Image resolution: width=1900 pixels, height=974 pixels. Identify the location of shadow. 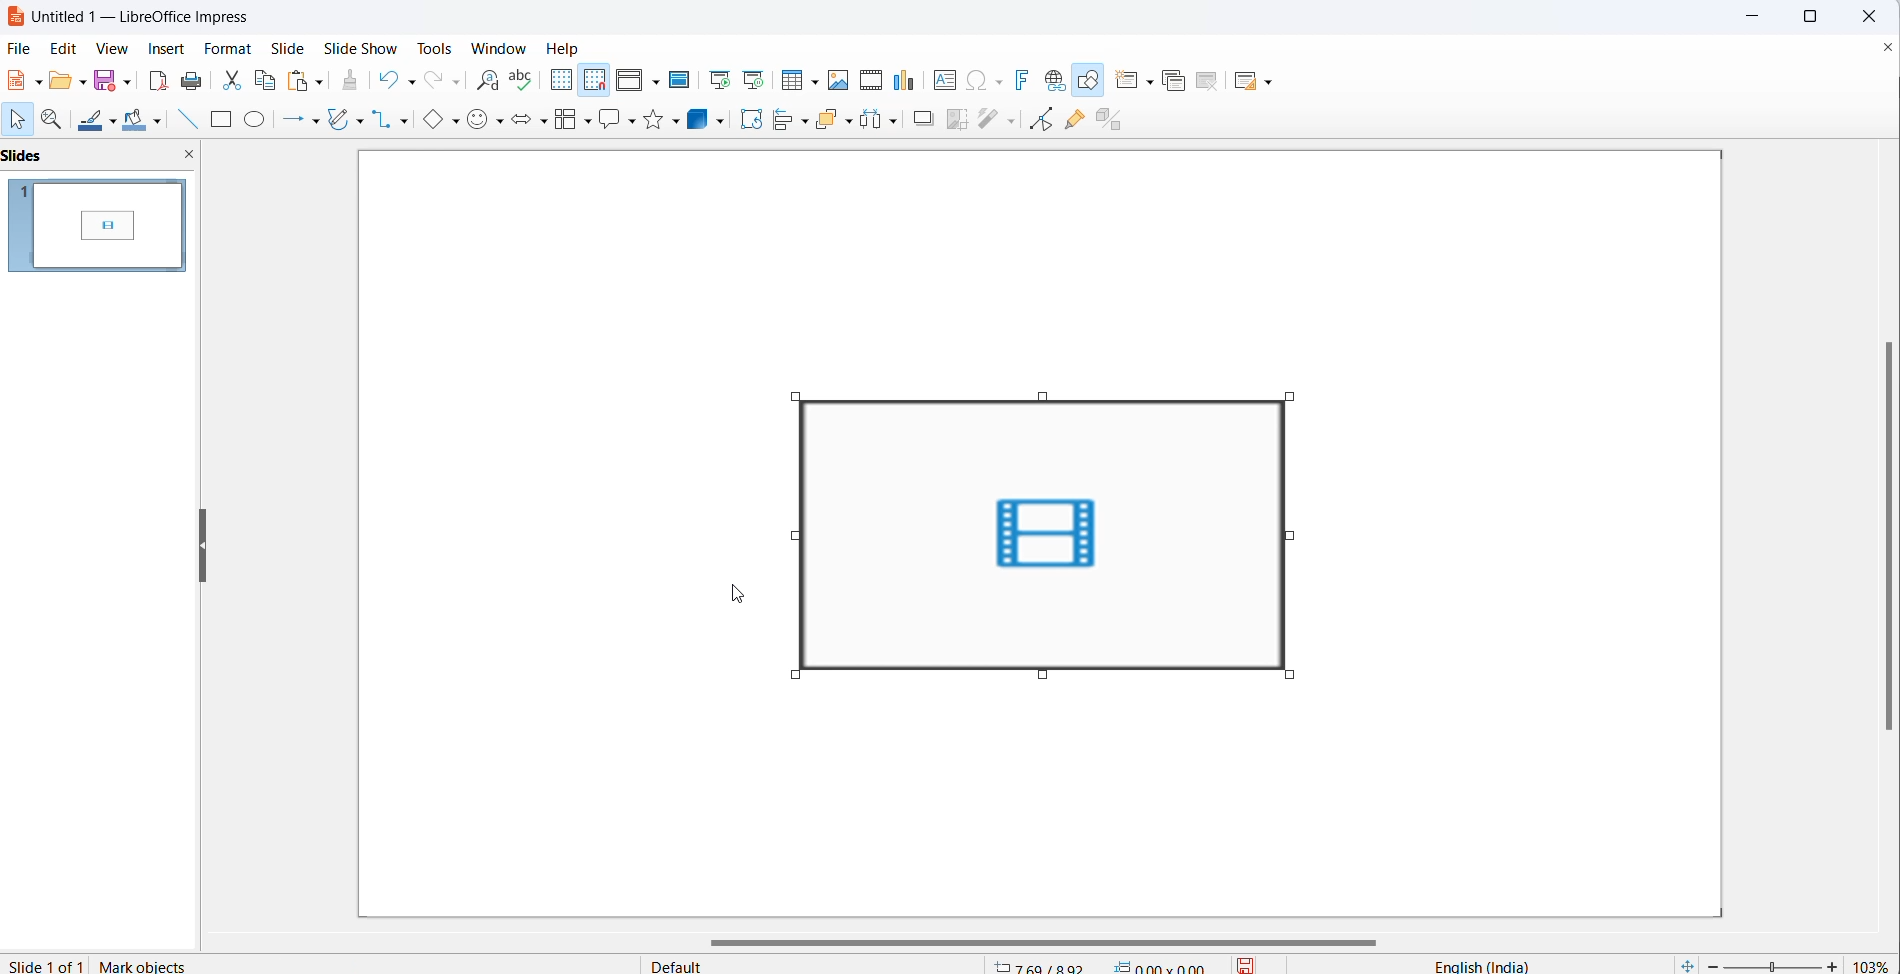
(917, 118).